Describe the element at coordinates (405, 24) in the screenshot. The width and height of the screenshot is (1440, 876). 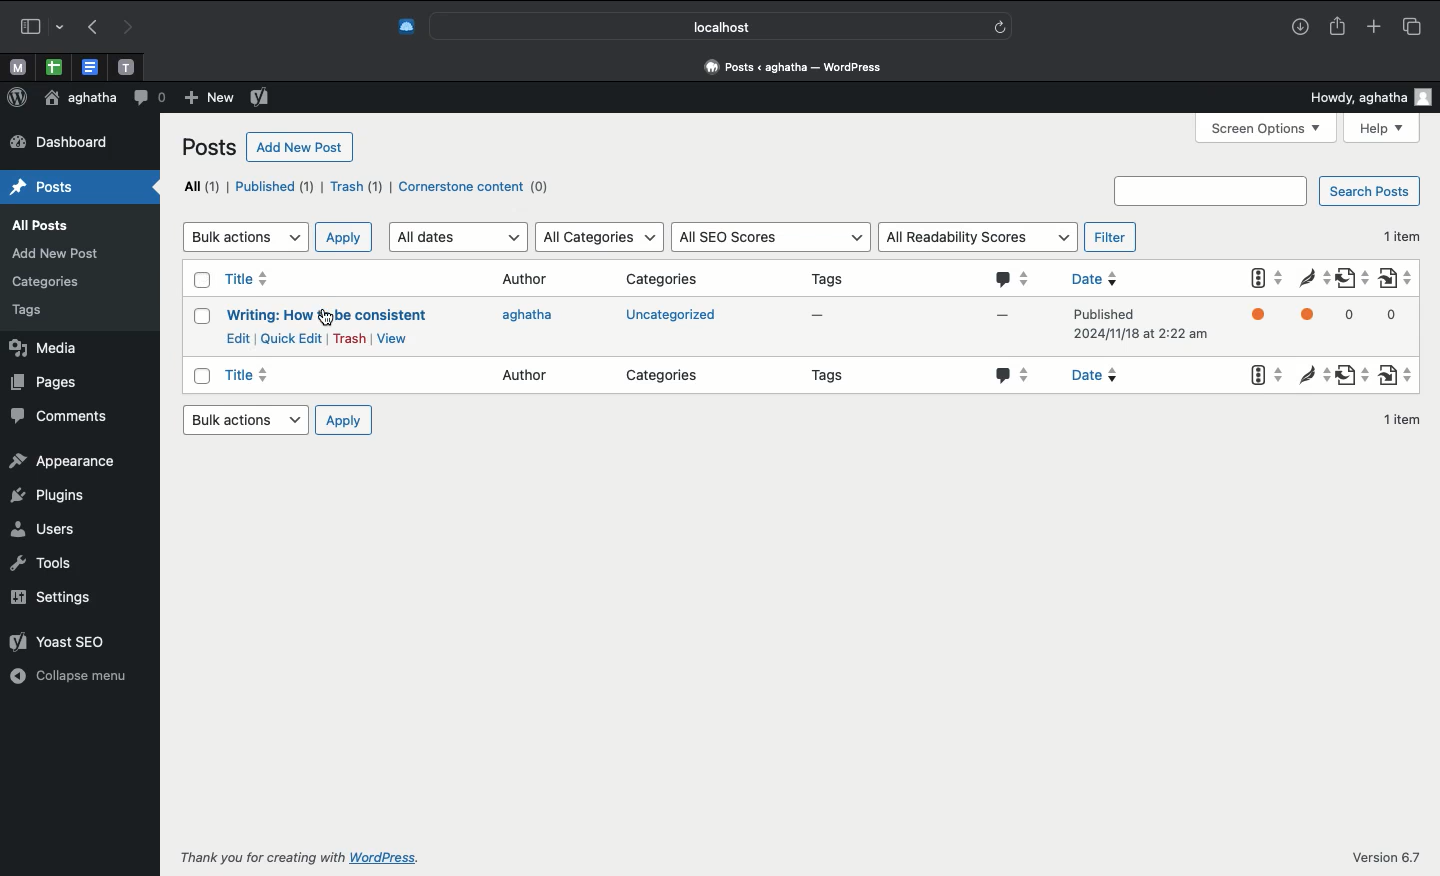
I see `Extensions` at that location.